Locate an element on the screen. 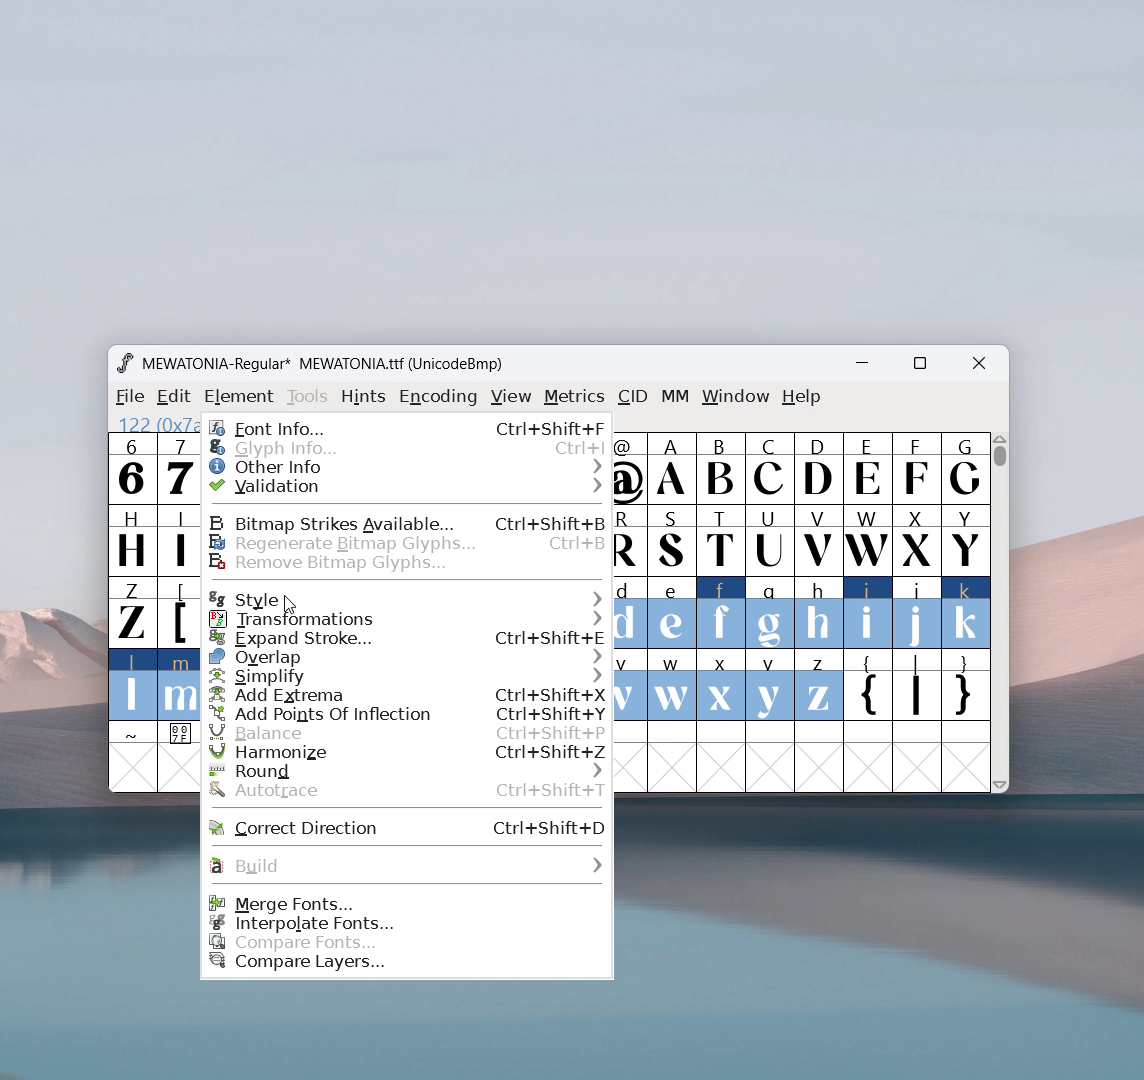 This screenshot has height=1080, width=1144. R is located at coordinates (631, 542).